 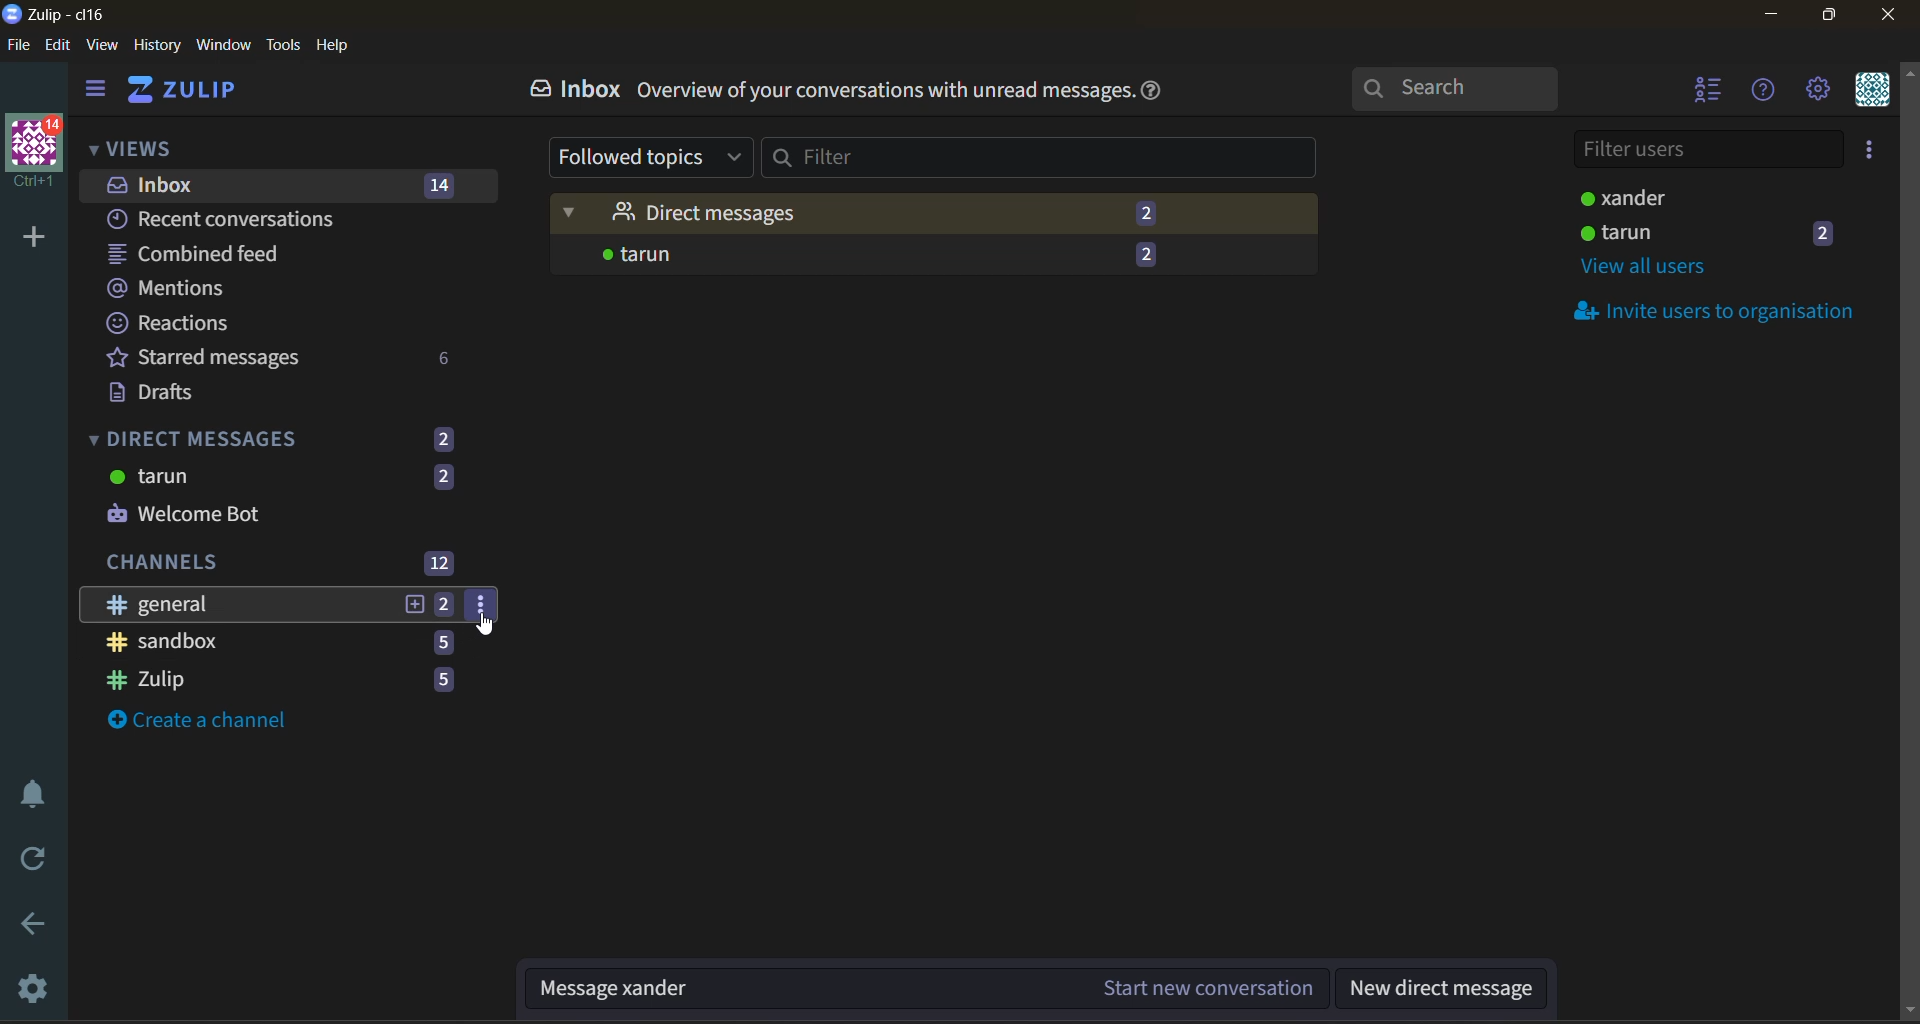 I want to click on show left side bar, so click(x=91, y=92).